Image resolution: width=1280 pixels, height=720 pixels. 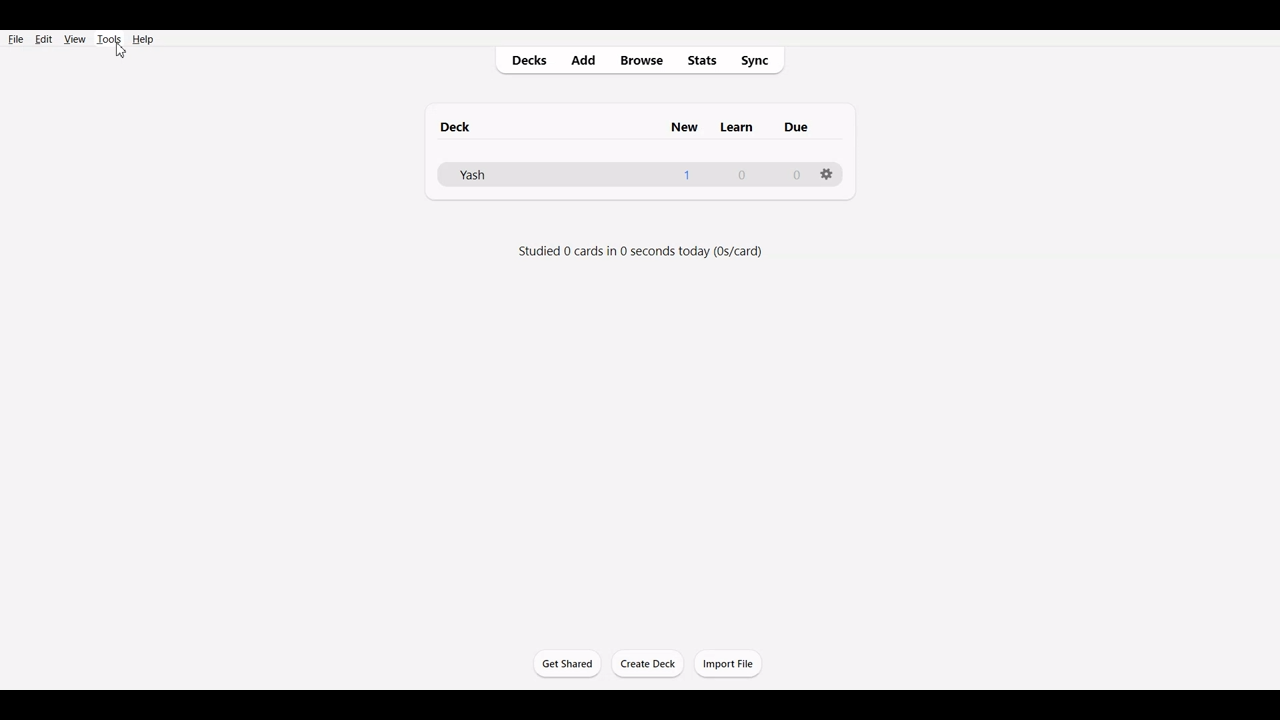 What do you see at coordinates (740, 119) in the screenshot?
I see `` at bounding box center [740, 119].